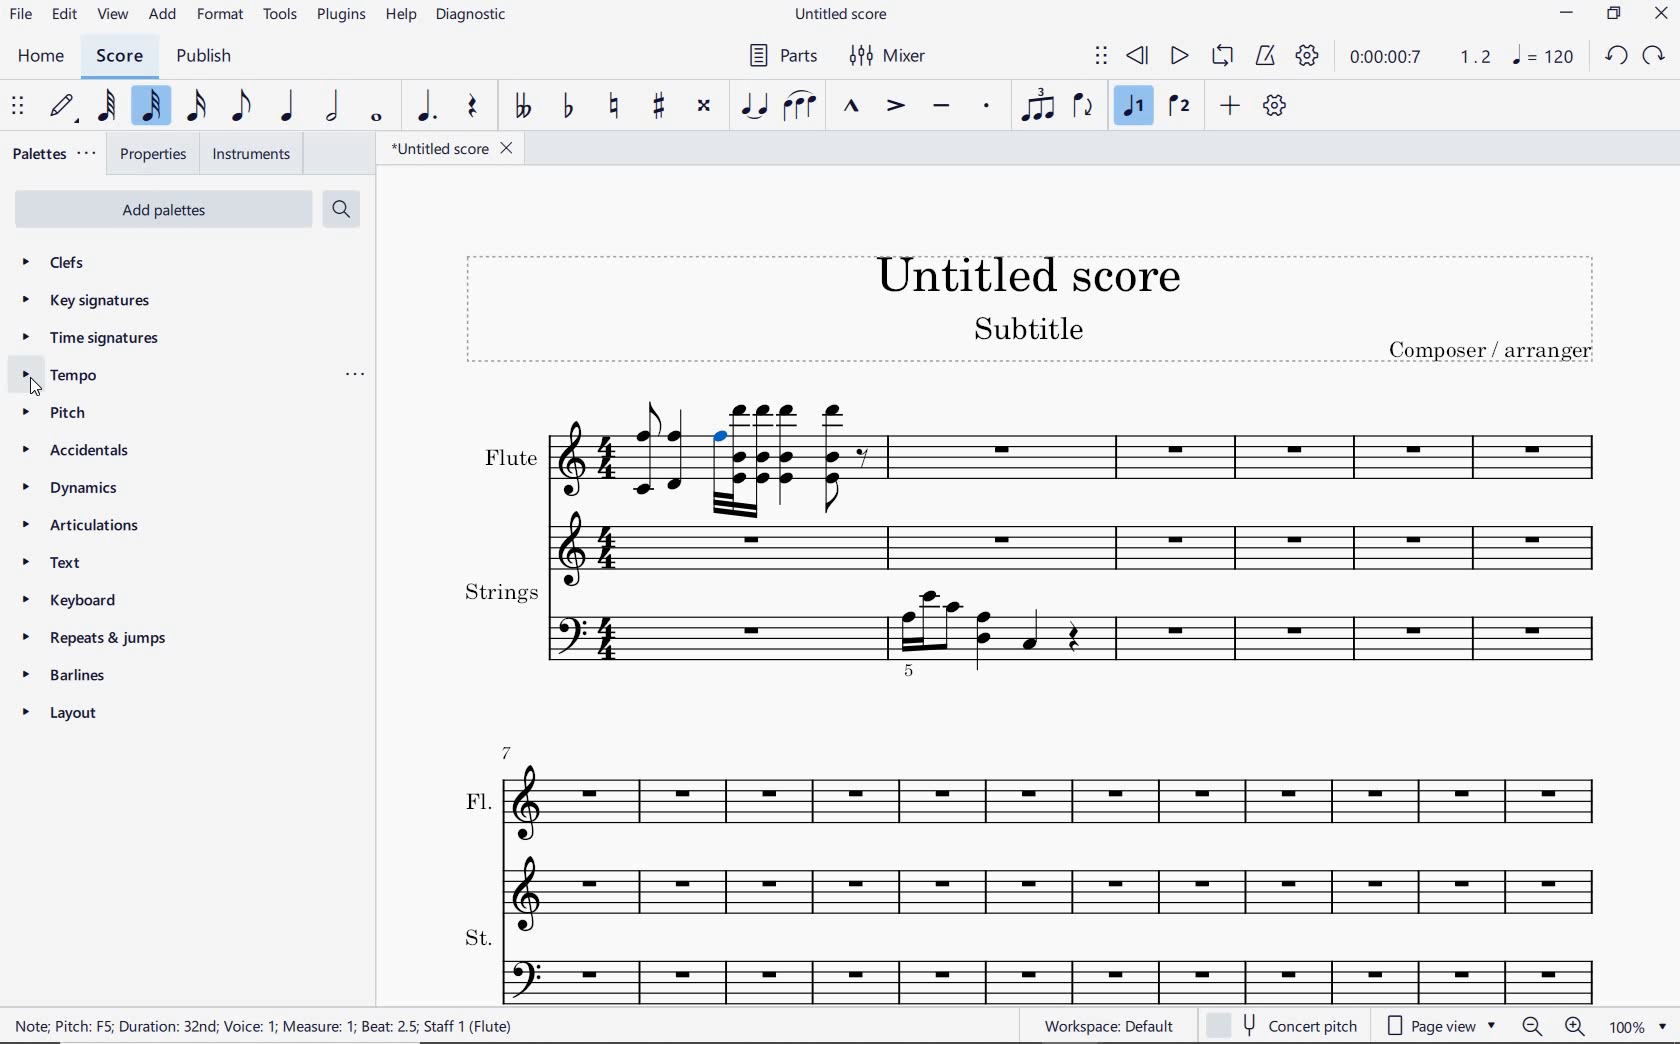 The height and width of the screenshot is (1044, 1680). Describe the element at coordinates (98, 336) in the screenshot. I see `time signatures` at that location.